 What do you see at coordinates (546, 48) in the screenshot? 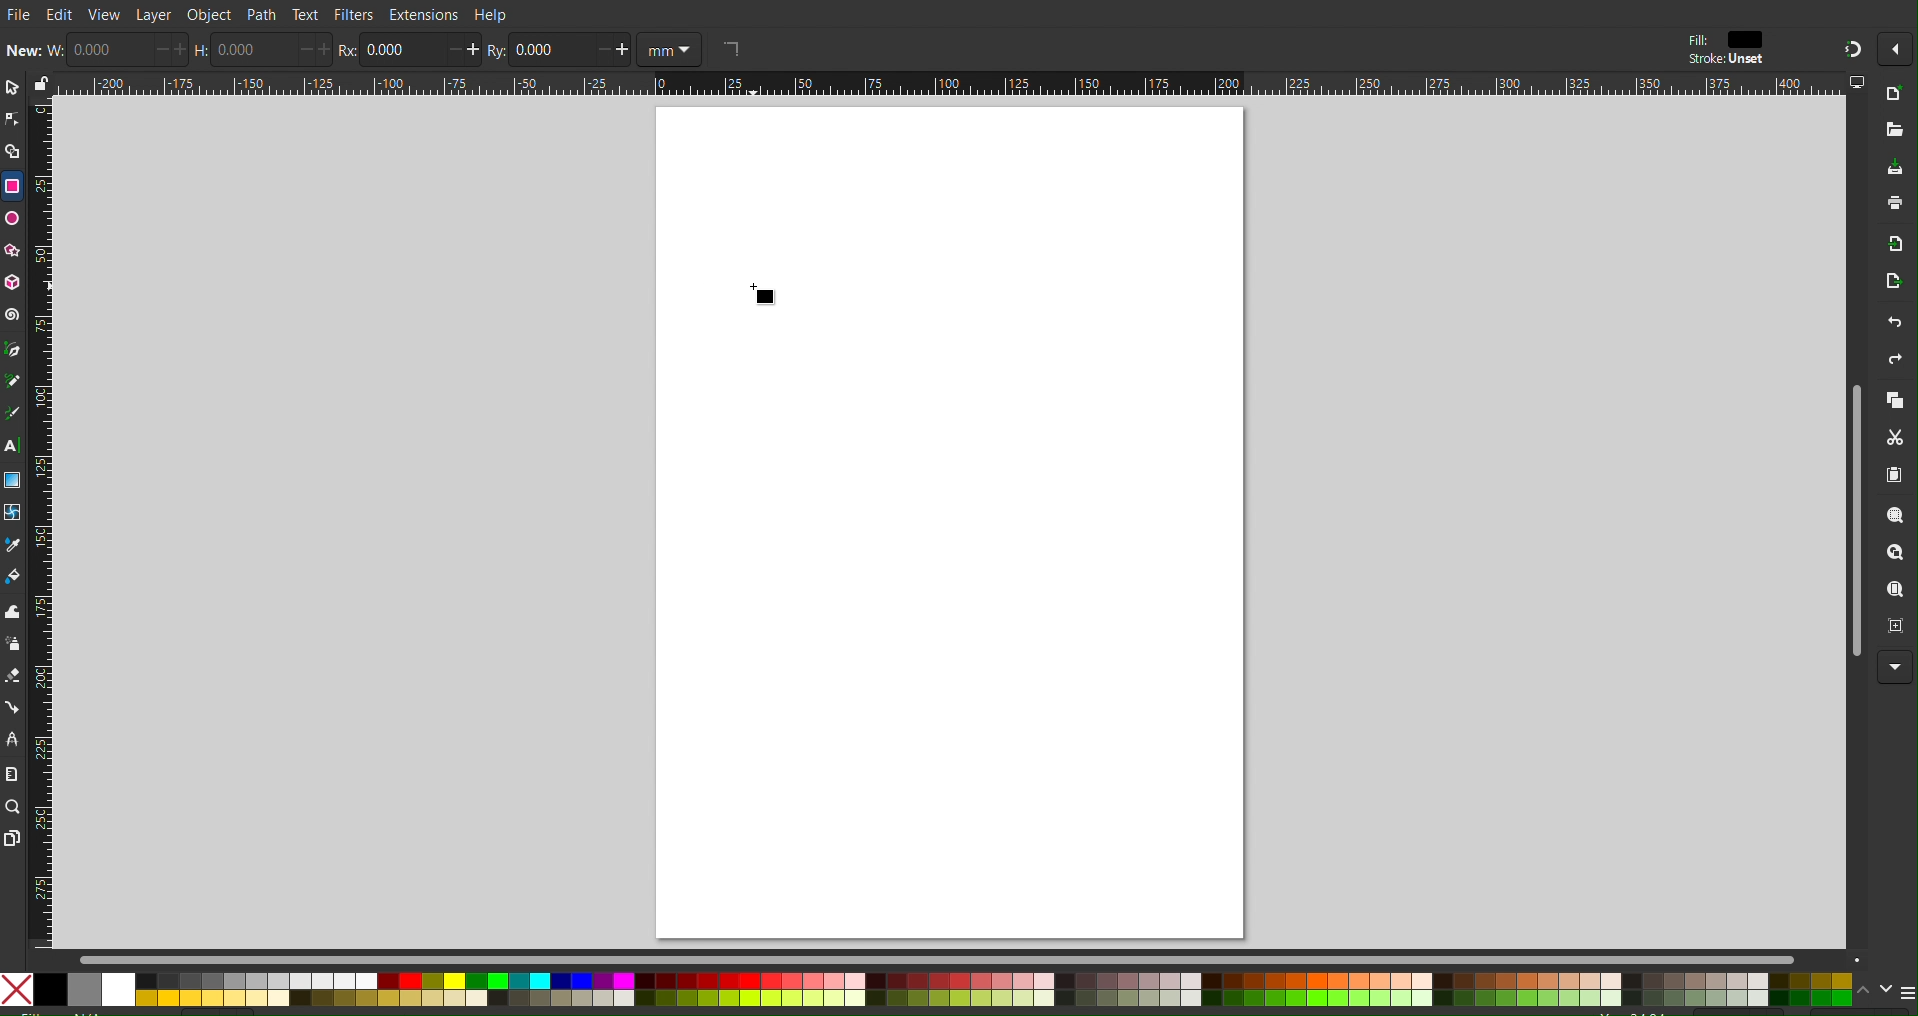
I see `0.000` at bounding box center [546, 48].